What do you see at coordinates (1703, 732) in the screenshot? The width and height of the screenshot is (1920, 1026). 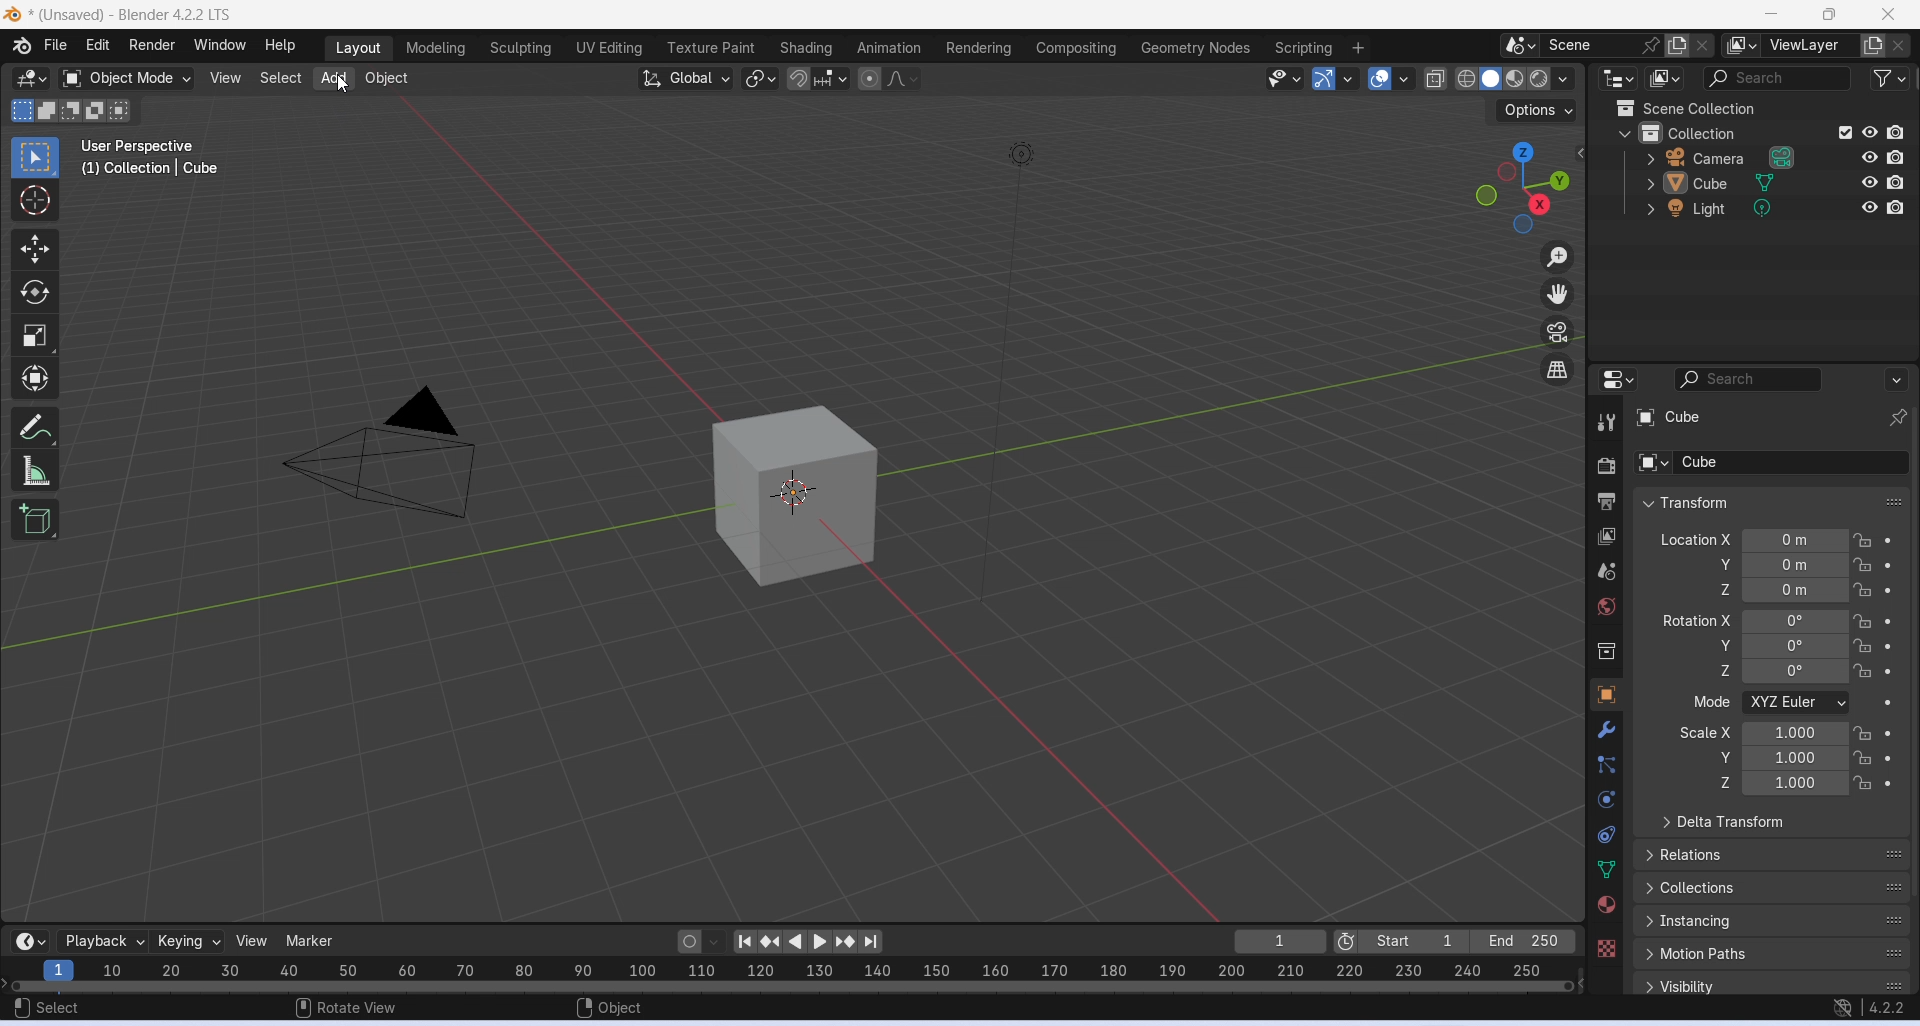 I see `scale x` at bounding box center [1703, 732].